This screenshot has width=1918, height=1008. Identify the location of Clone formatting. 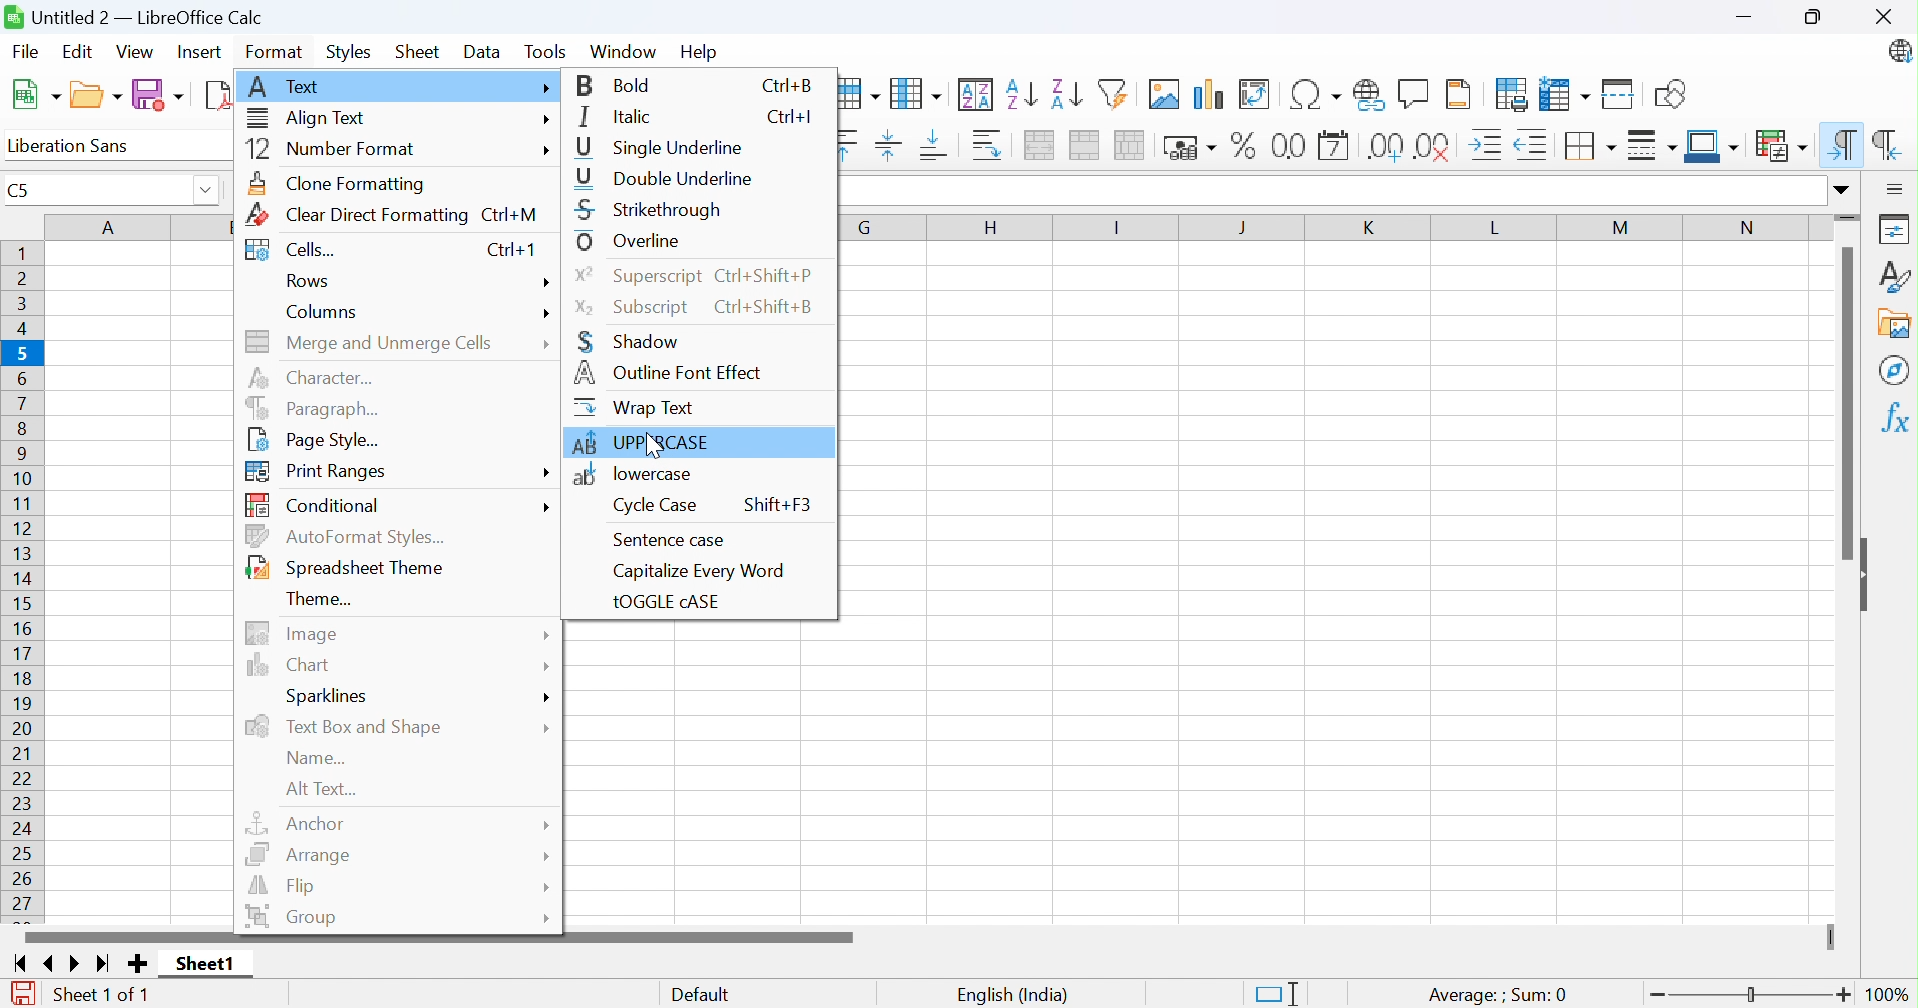
(341, 183).